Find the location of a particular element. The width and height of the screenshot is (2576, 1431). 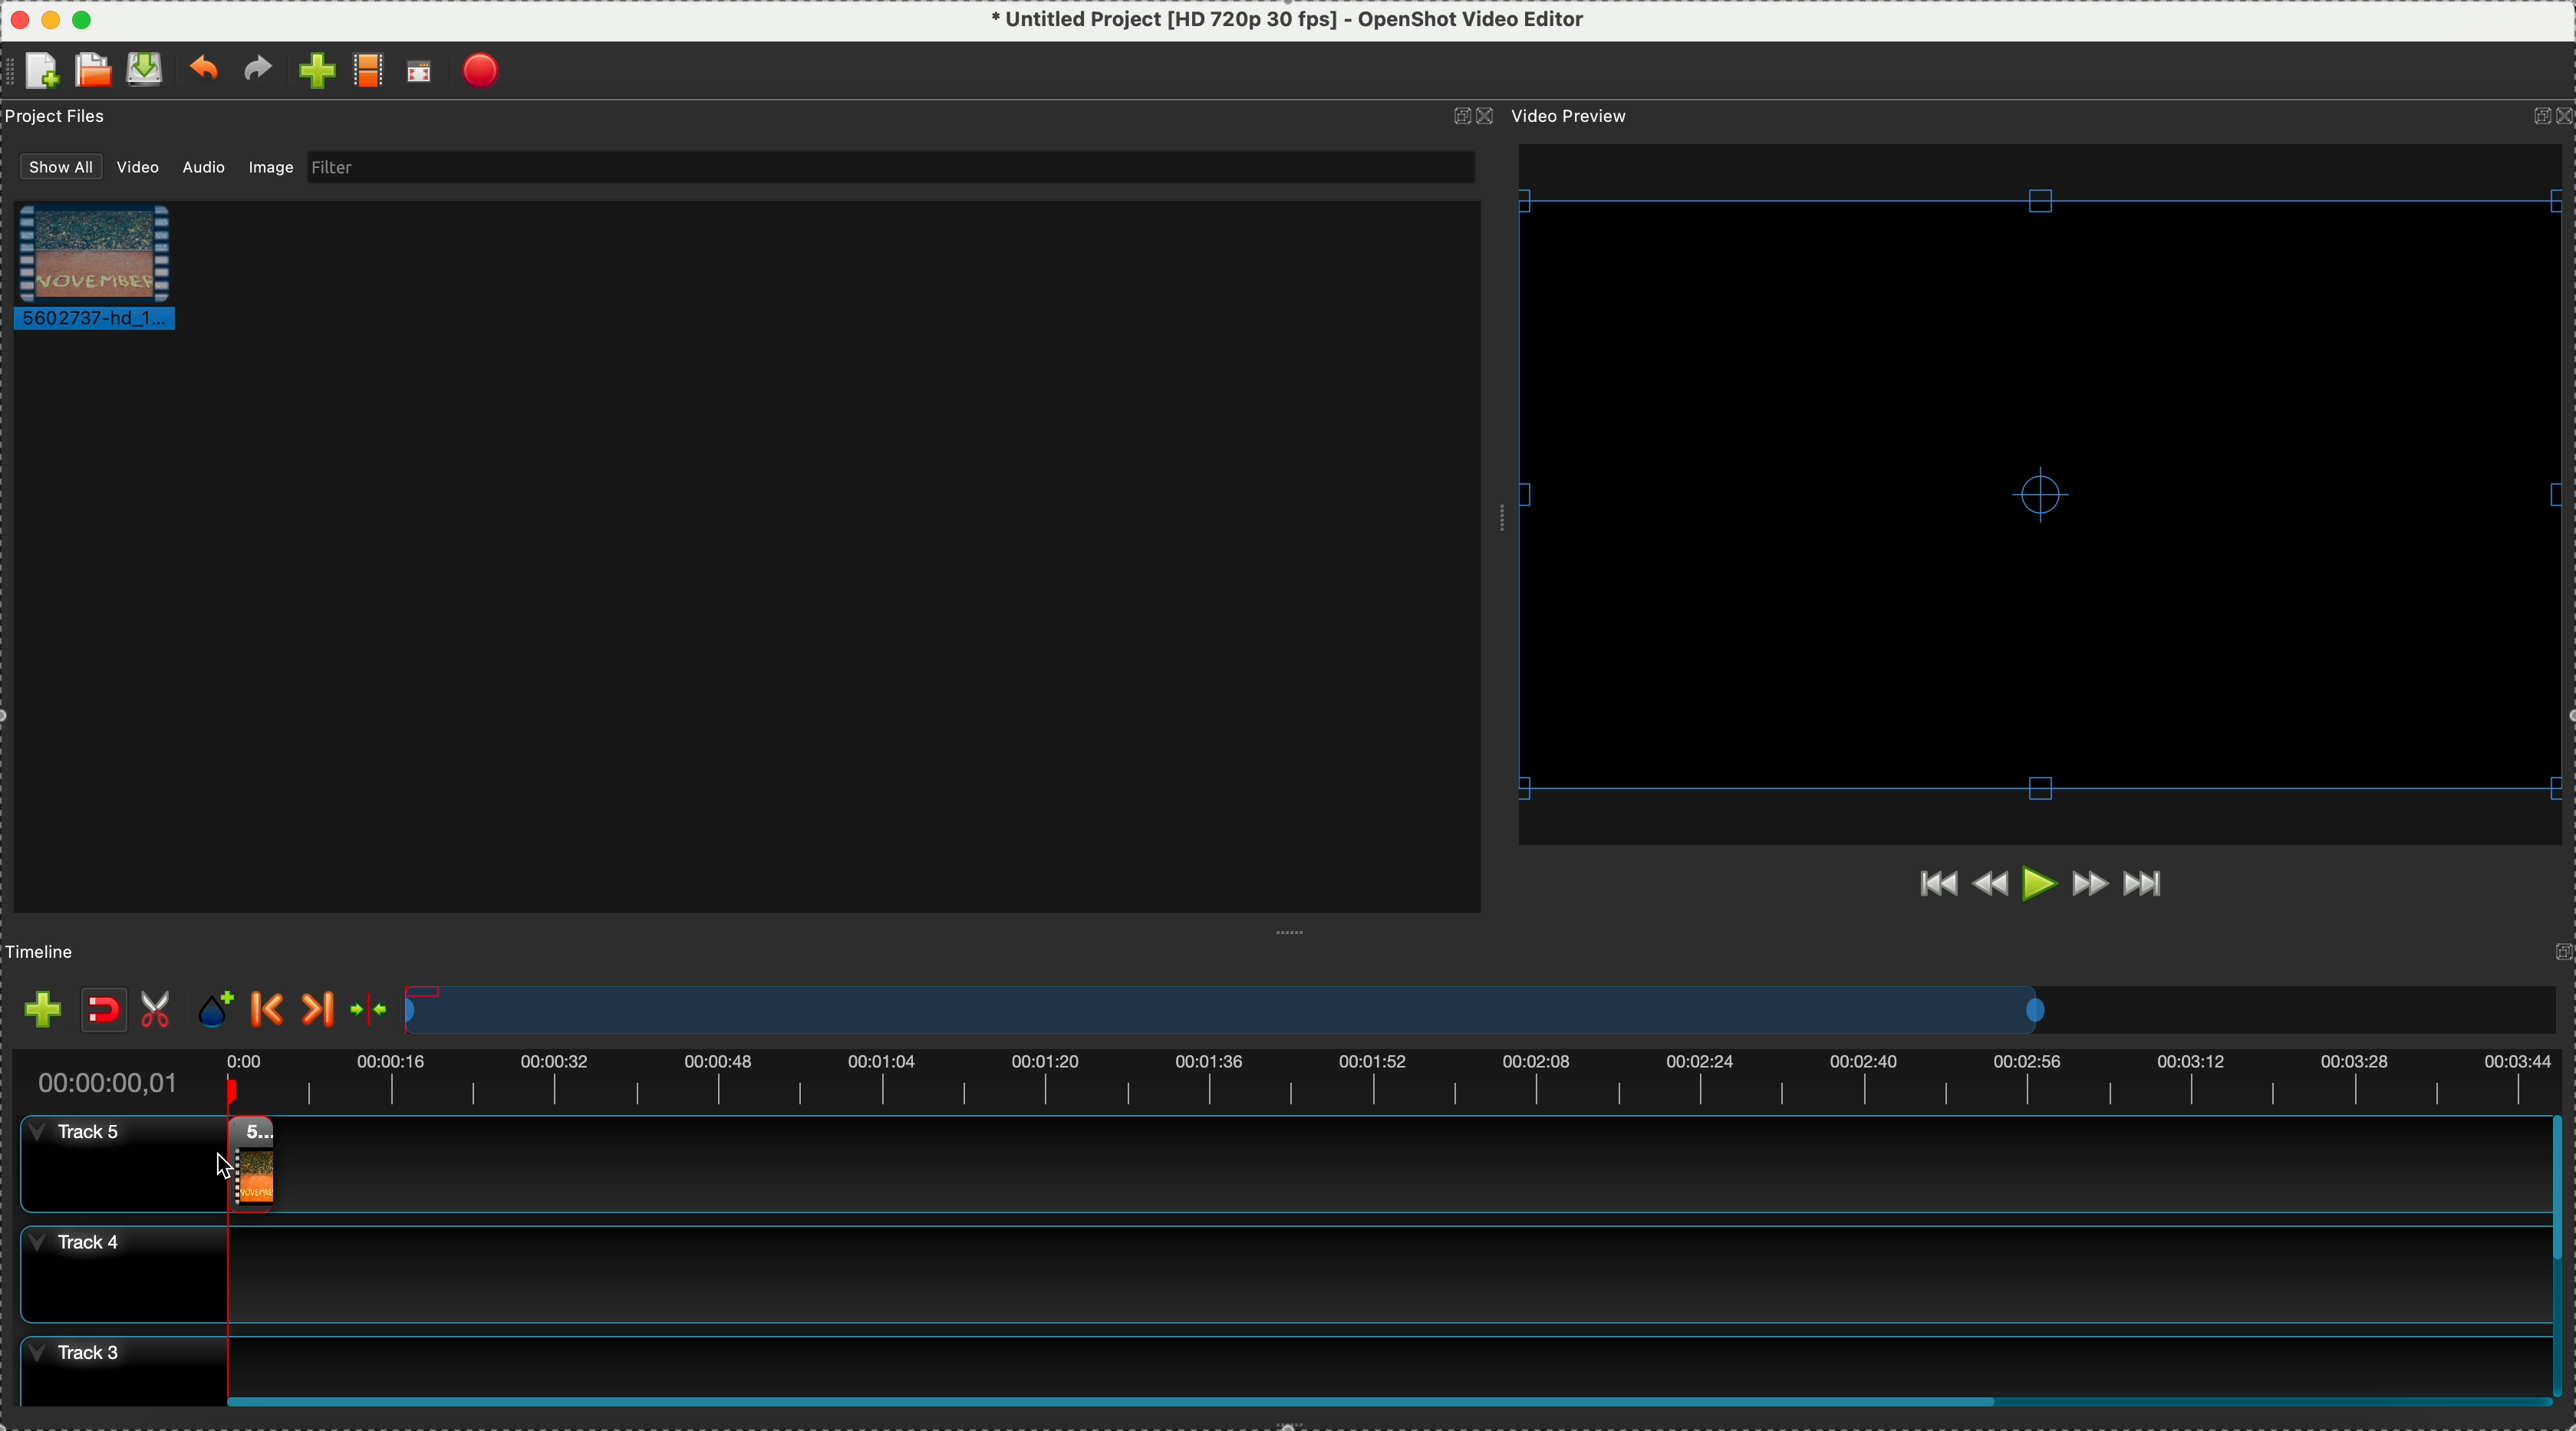

choose profile is located at coordinates (368, 72).